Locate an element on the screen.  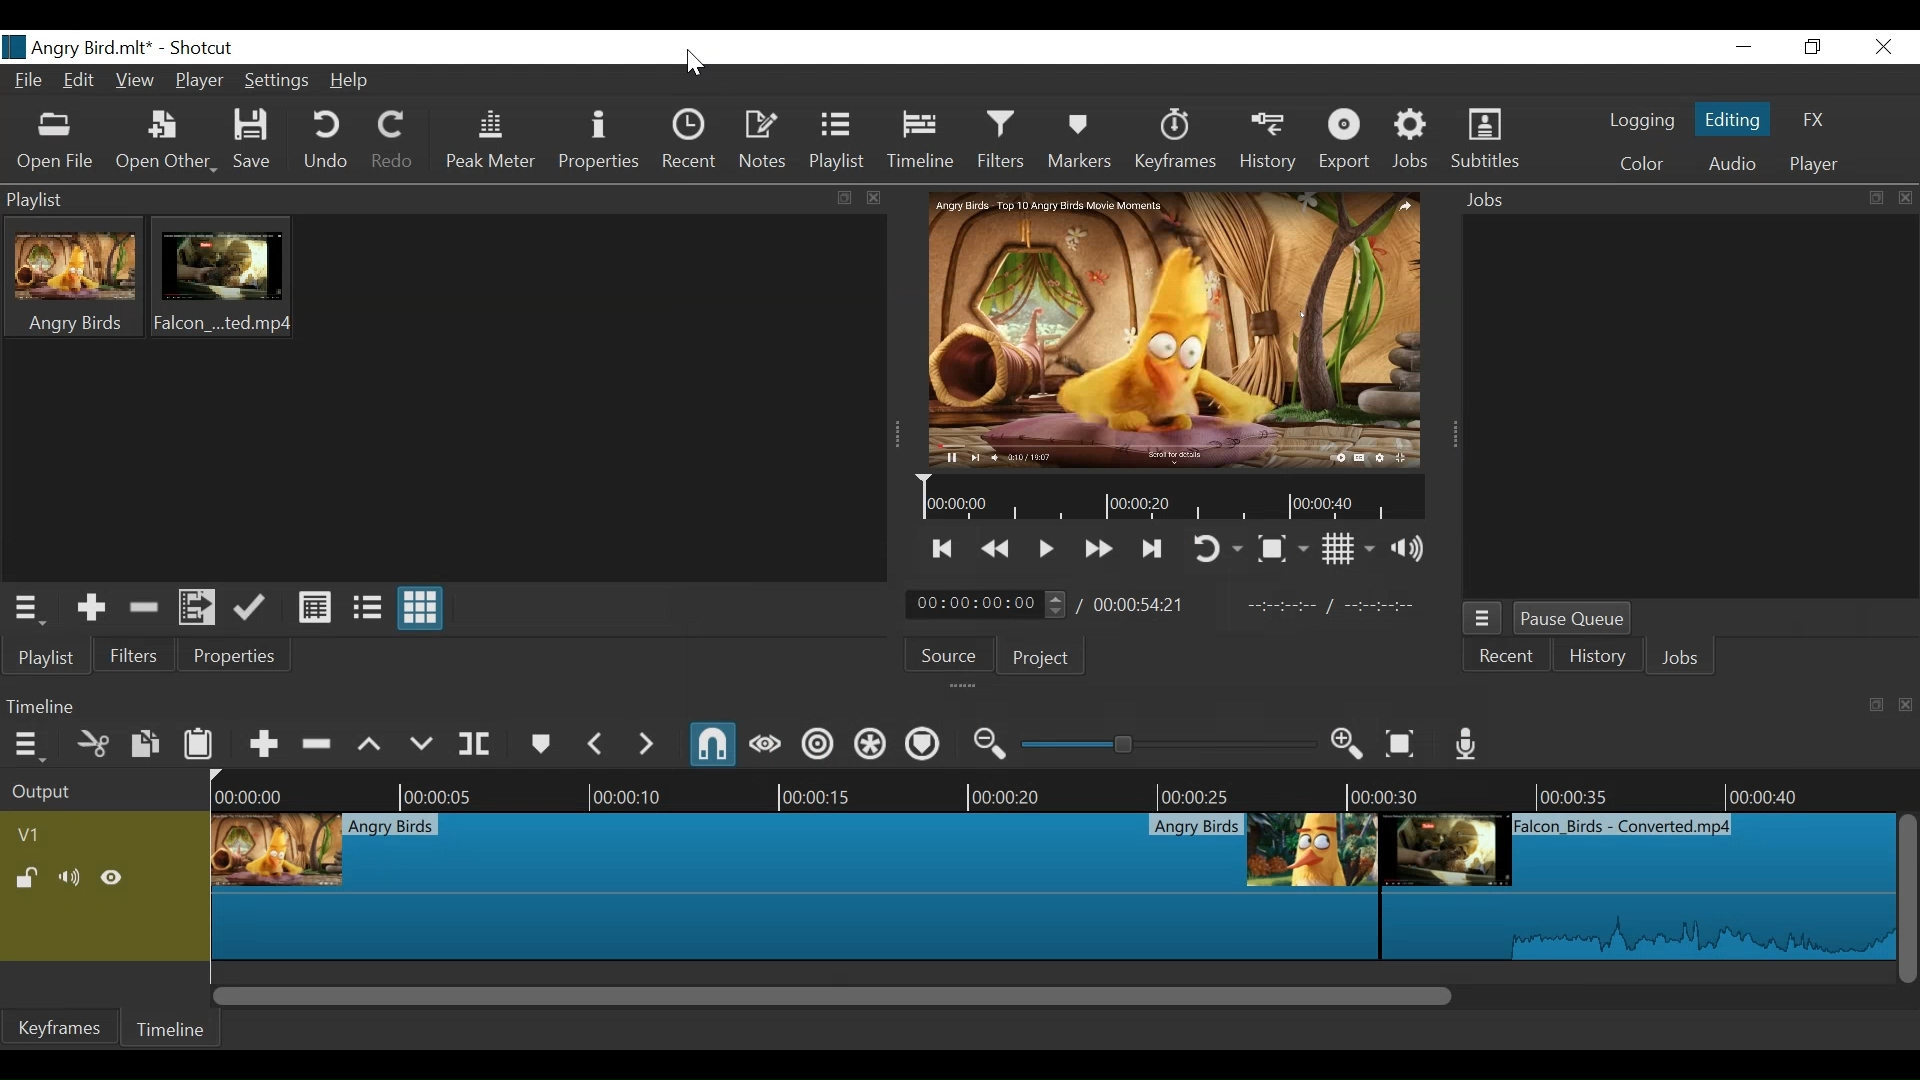
Playlist is located at coordinates (47, 656).